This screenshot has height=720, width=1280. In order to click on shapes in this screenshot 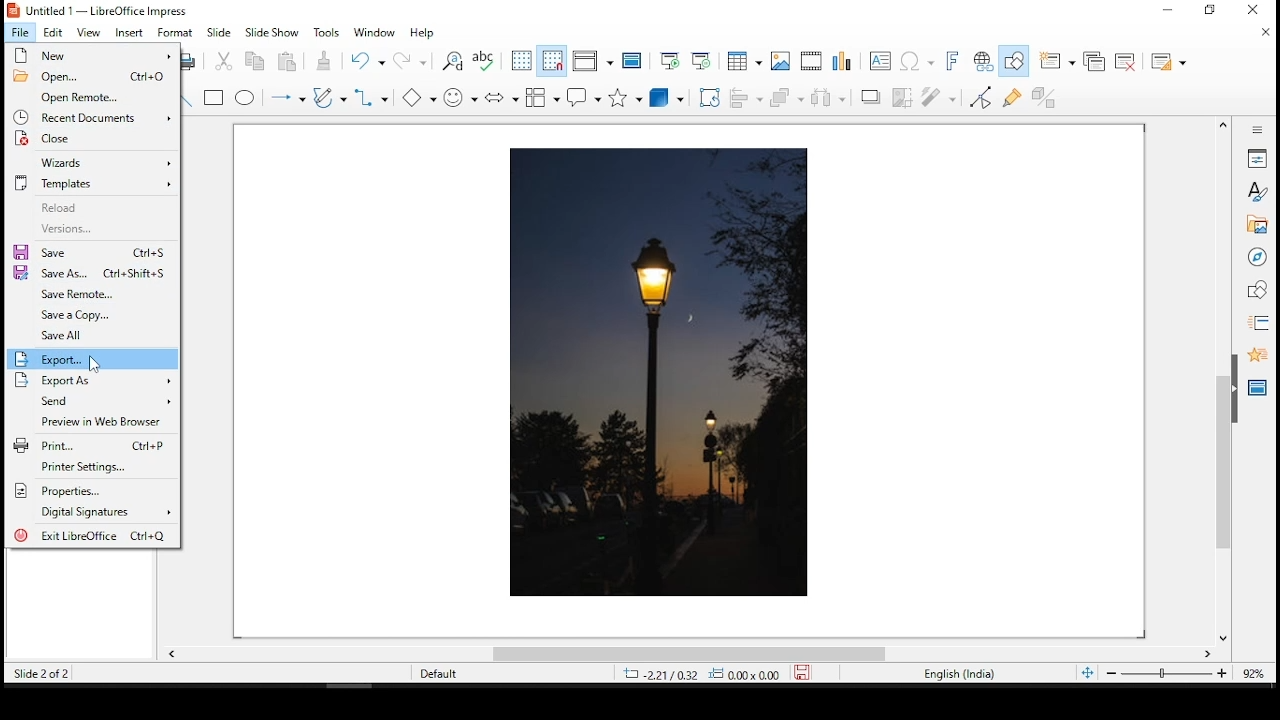, I will do `click(1259, 293)`.